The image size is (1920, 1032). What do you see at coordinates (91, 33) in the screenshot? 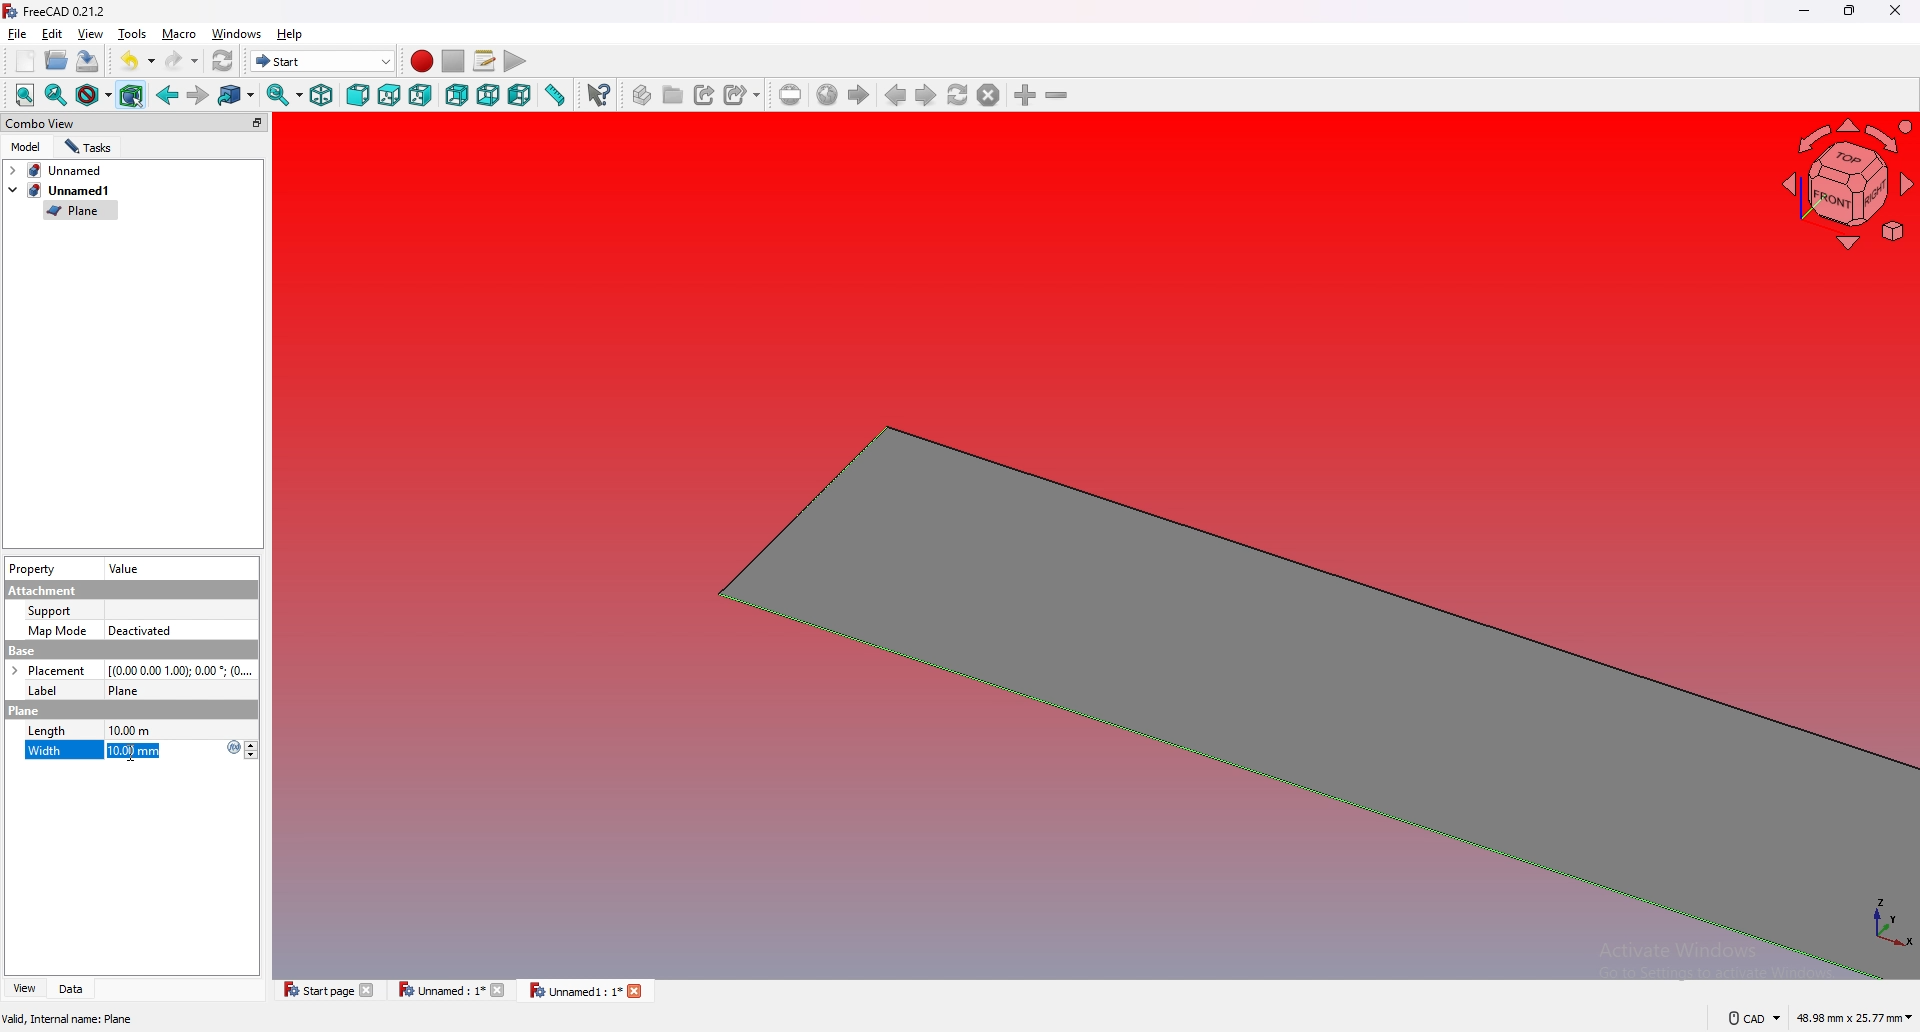
I see `view` at bounding box center [91, 33].